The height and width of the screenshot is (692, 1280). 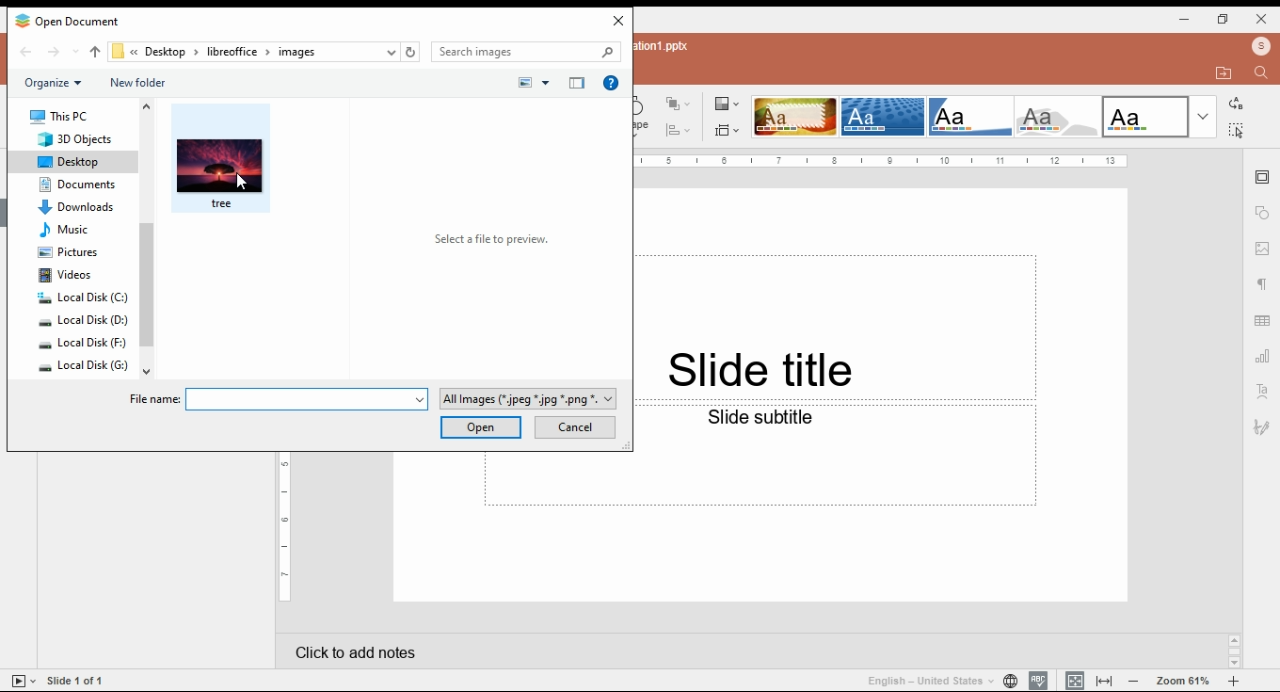 I want to click on system drive 2, so click(x=85, y=321).